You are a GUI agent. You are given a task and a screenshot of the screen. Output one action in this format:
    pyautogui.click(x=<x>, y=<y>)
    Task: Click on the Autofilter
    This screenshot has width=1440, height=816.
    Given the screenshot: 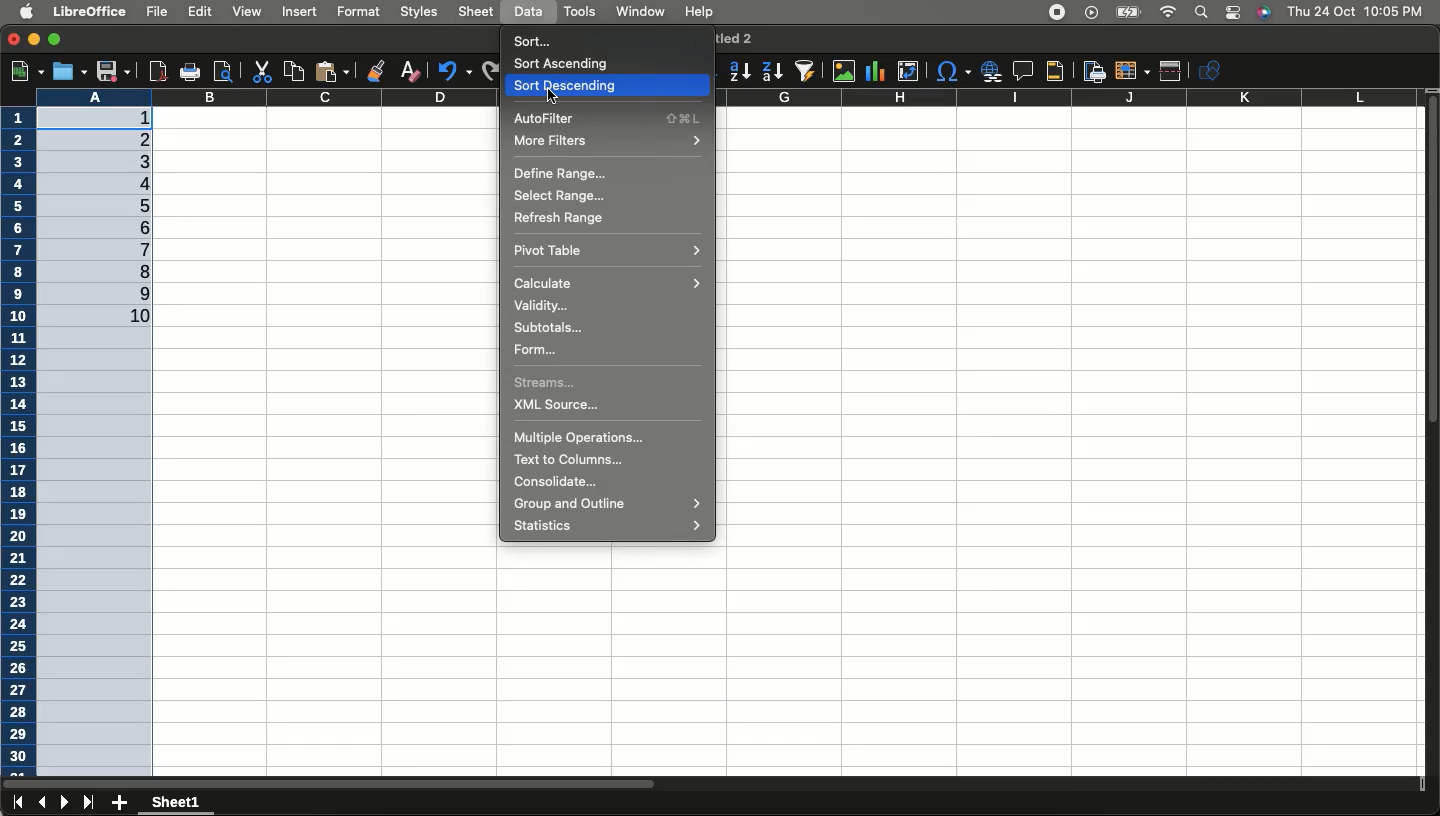 What is the action you would take?
    pyautogui.click(x=804, y=71)
    